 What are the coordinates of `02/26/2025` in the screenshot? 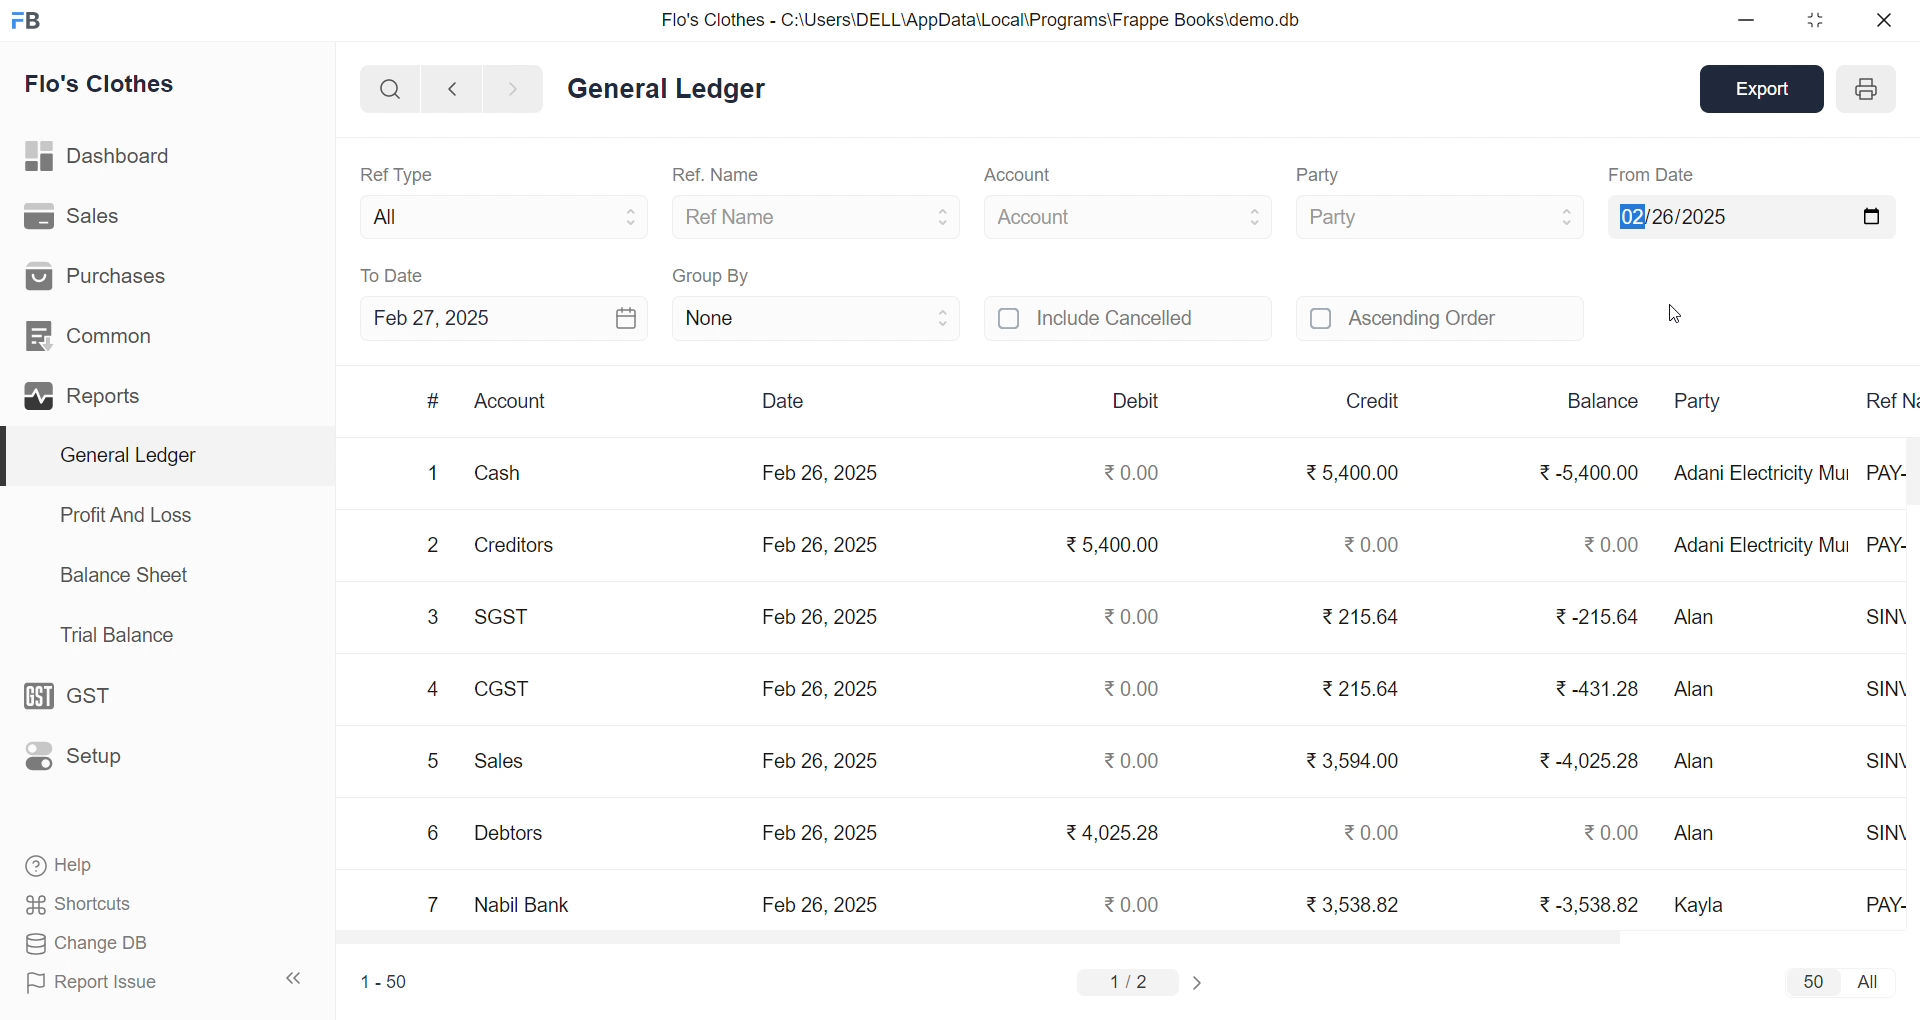 It's located at (1750, 214).